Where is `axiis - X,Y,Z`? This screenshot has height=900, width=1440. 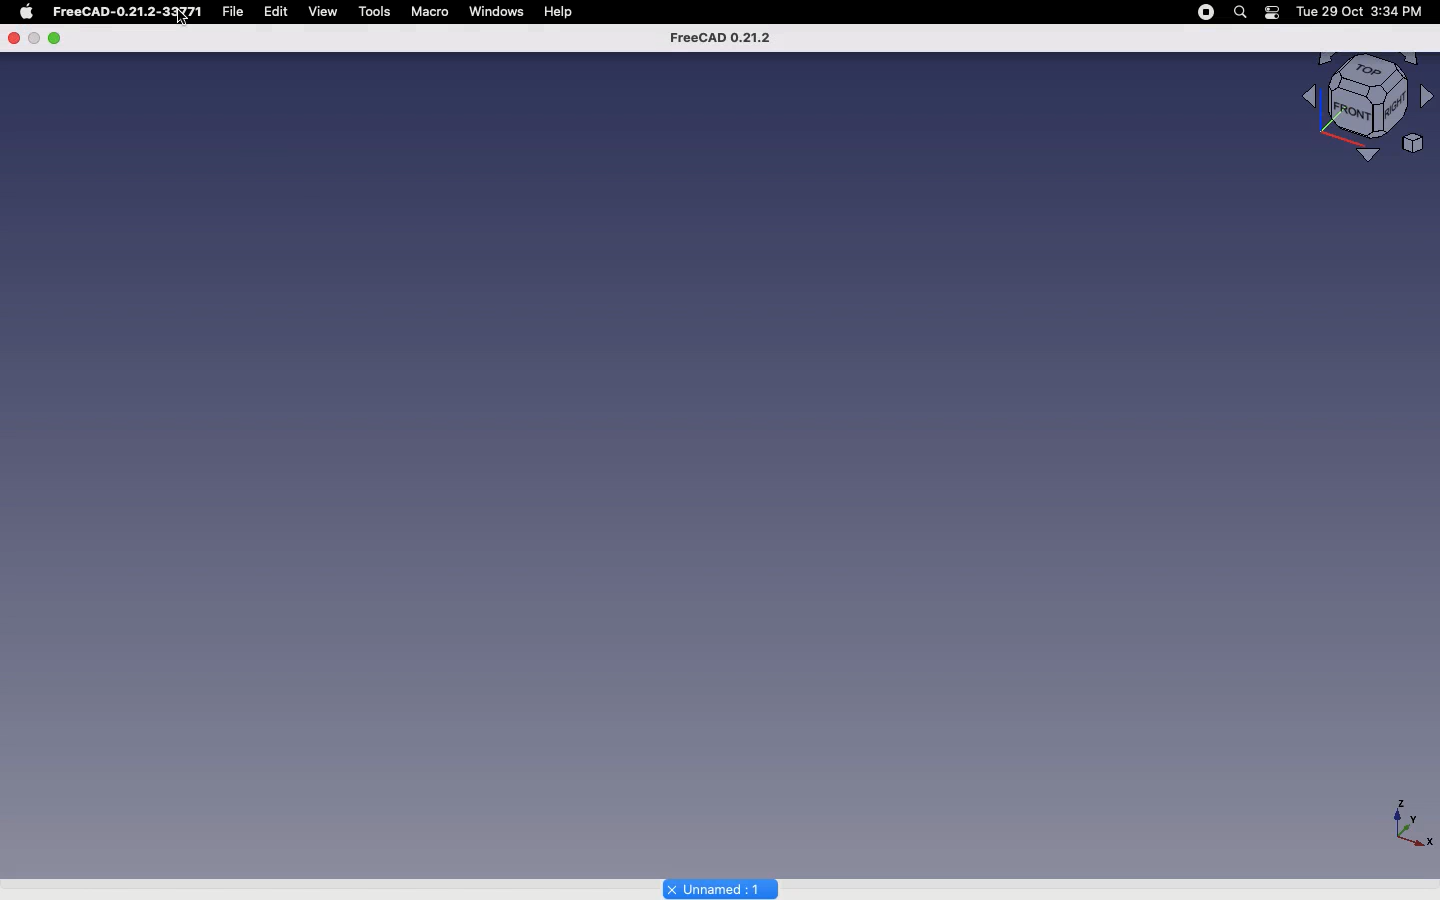
axiis - X,Y,Z is located at coordinates (1409, 820).